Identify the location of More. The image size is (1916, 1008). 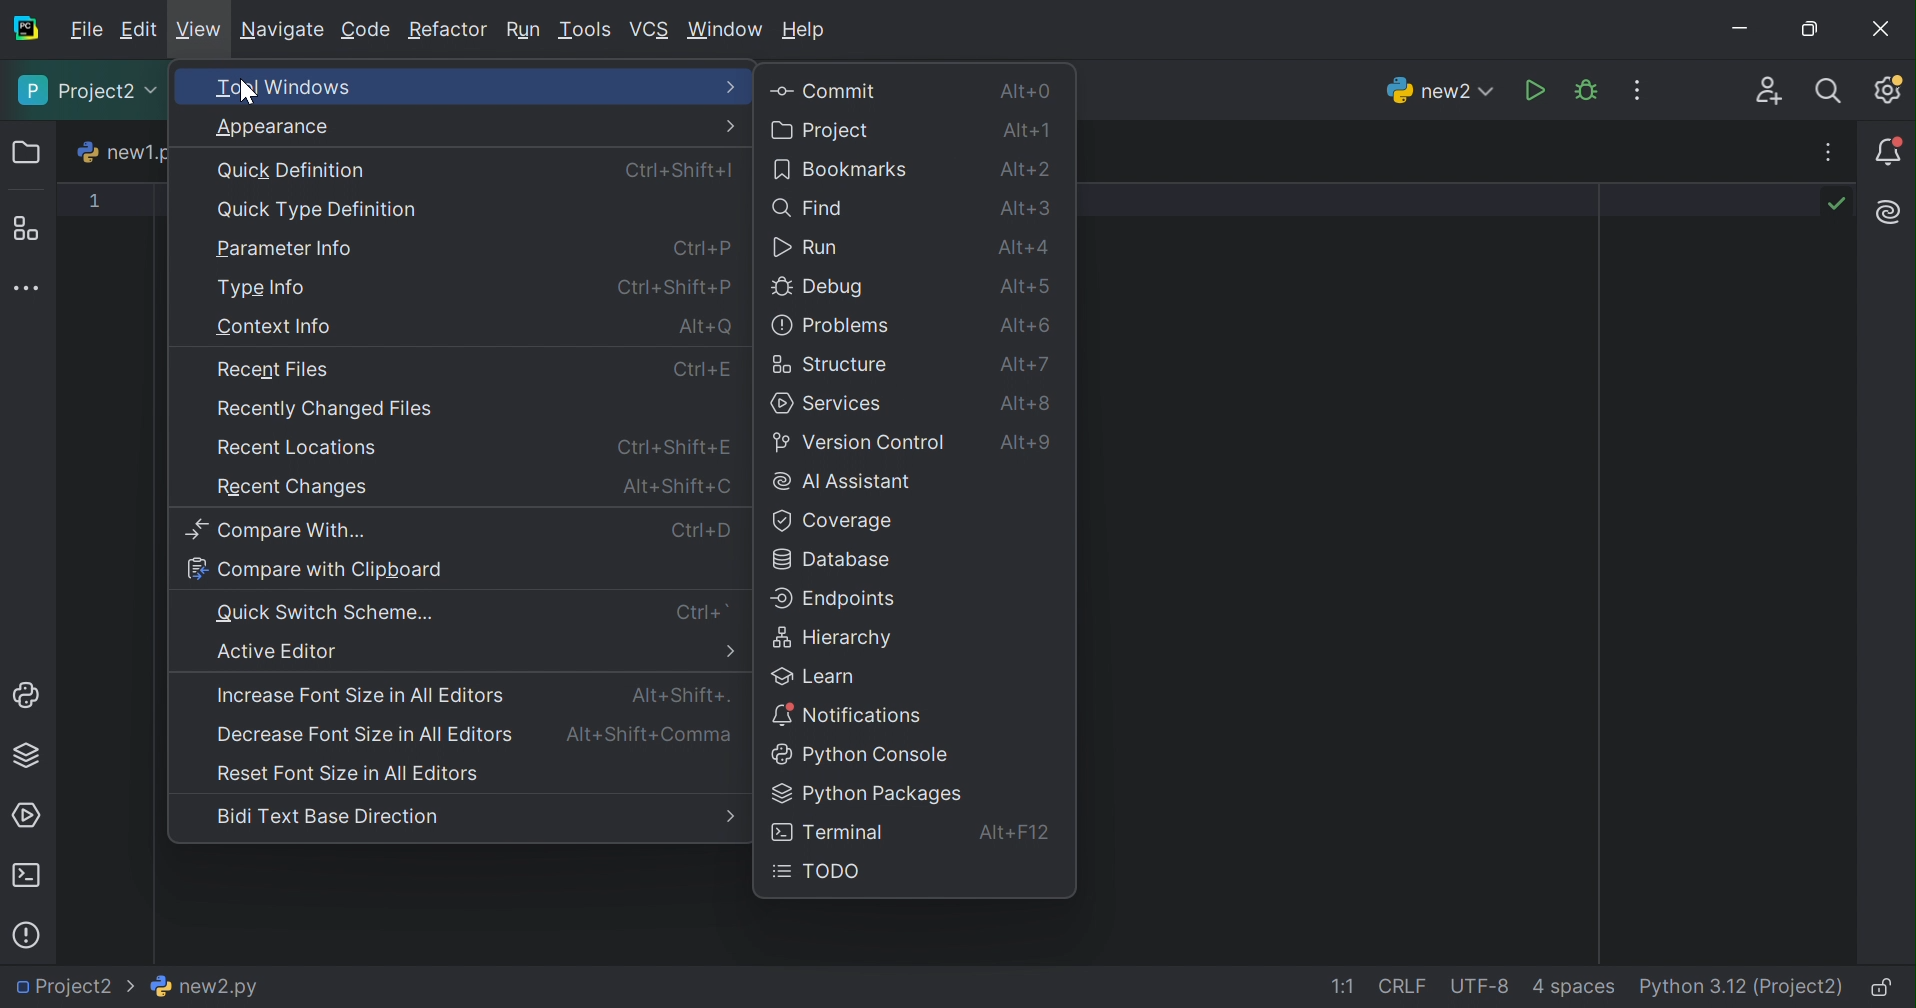
(728, 817).